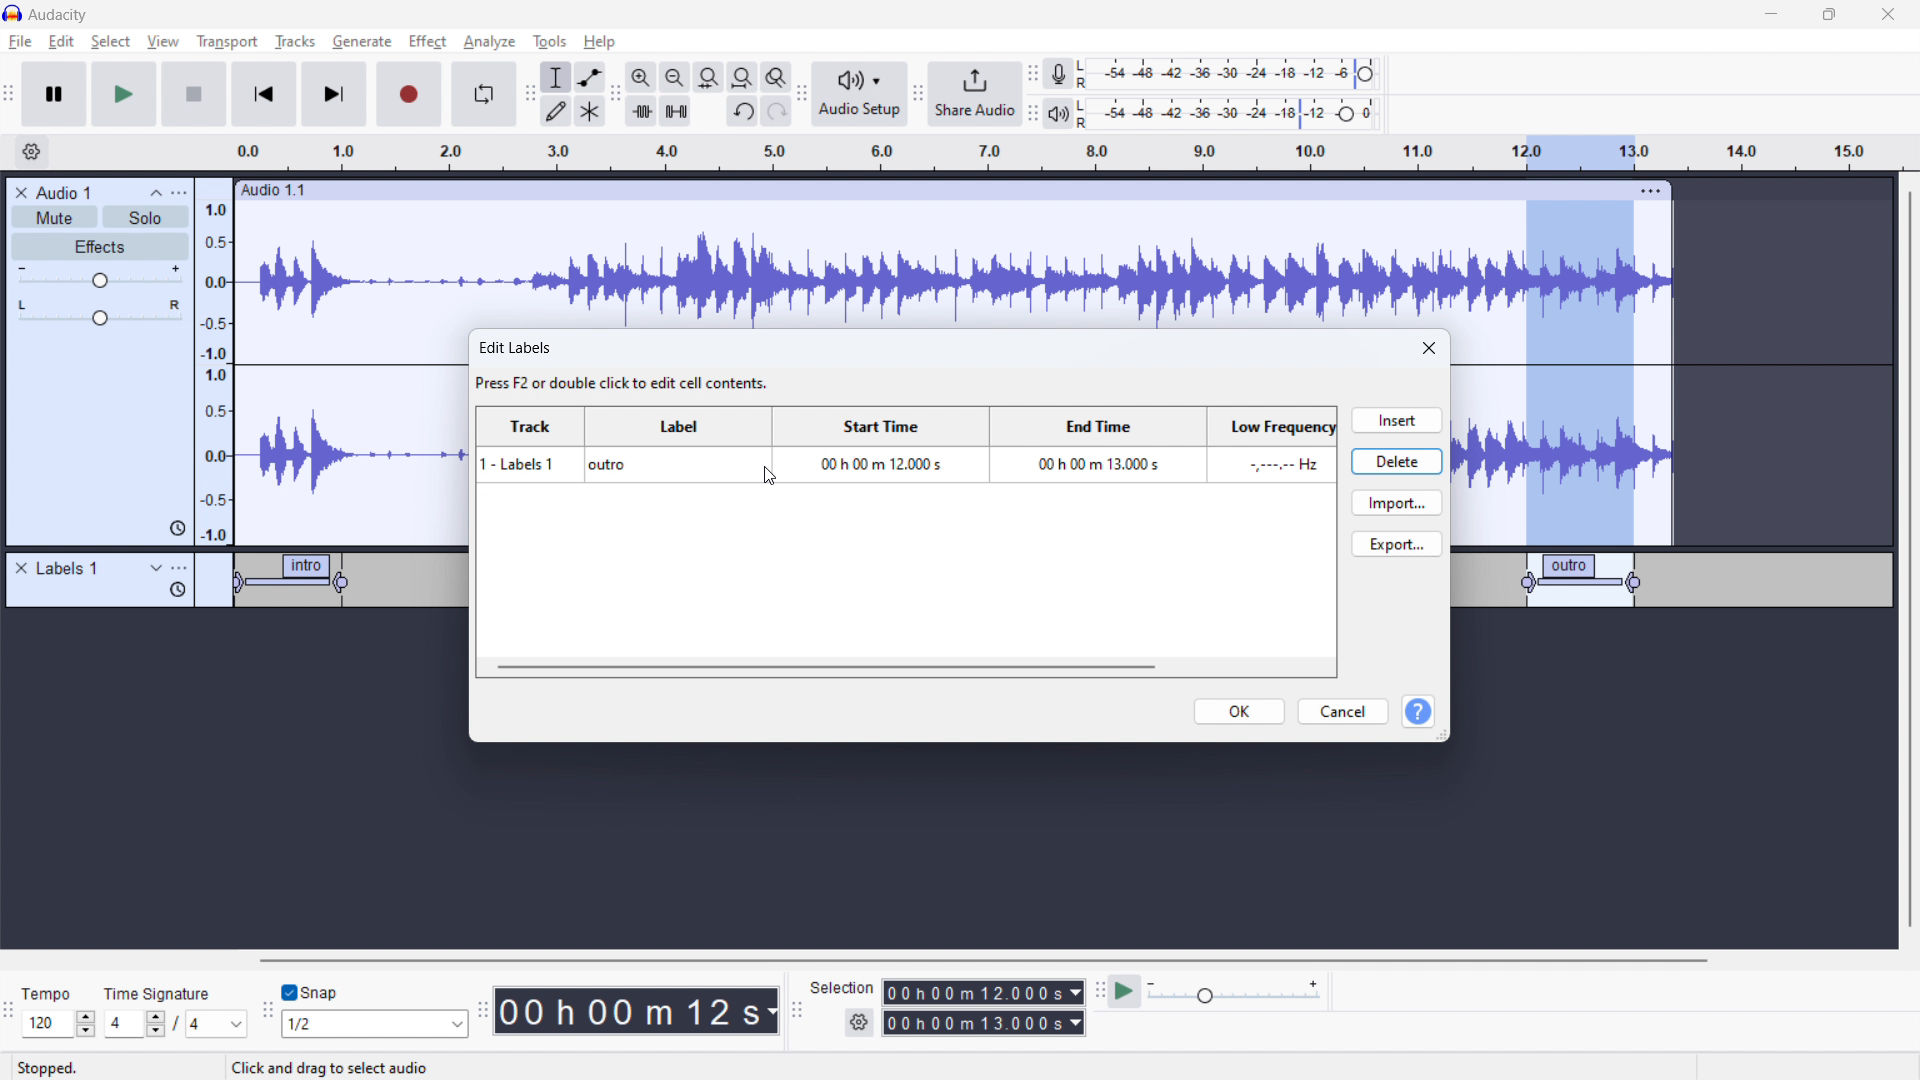 The image size is (1920, 1080). Describe the element at coordinates (1397, 460) in the screenshot. I see `delete` at that location.